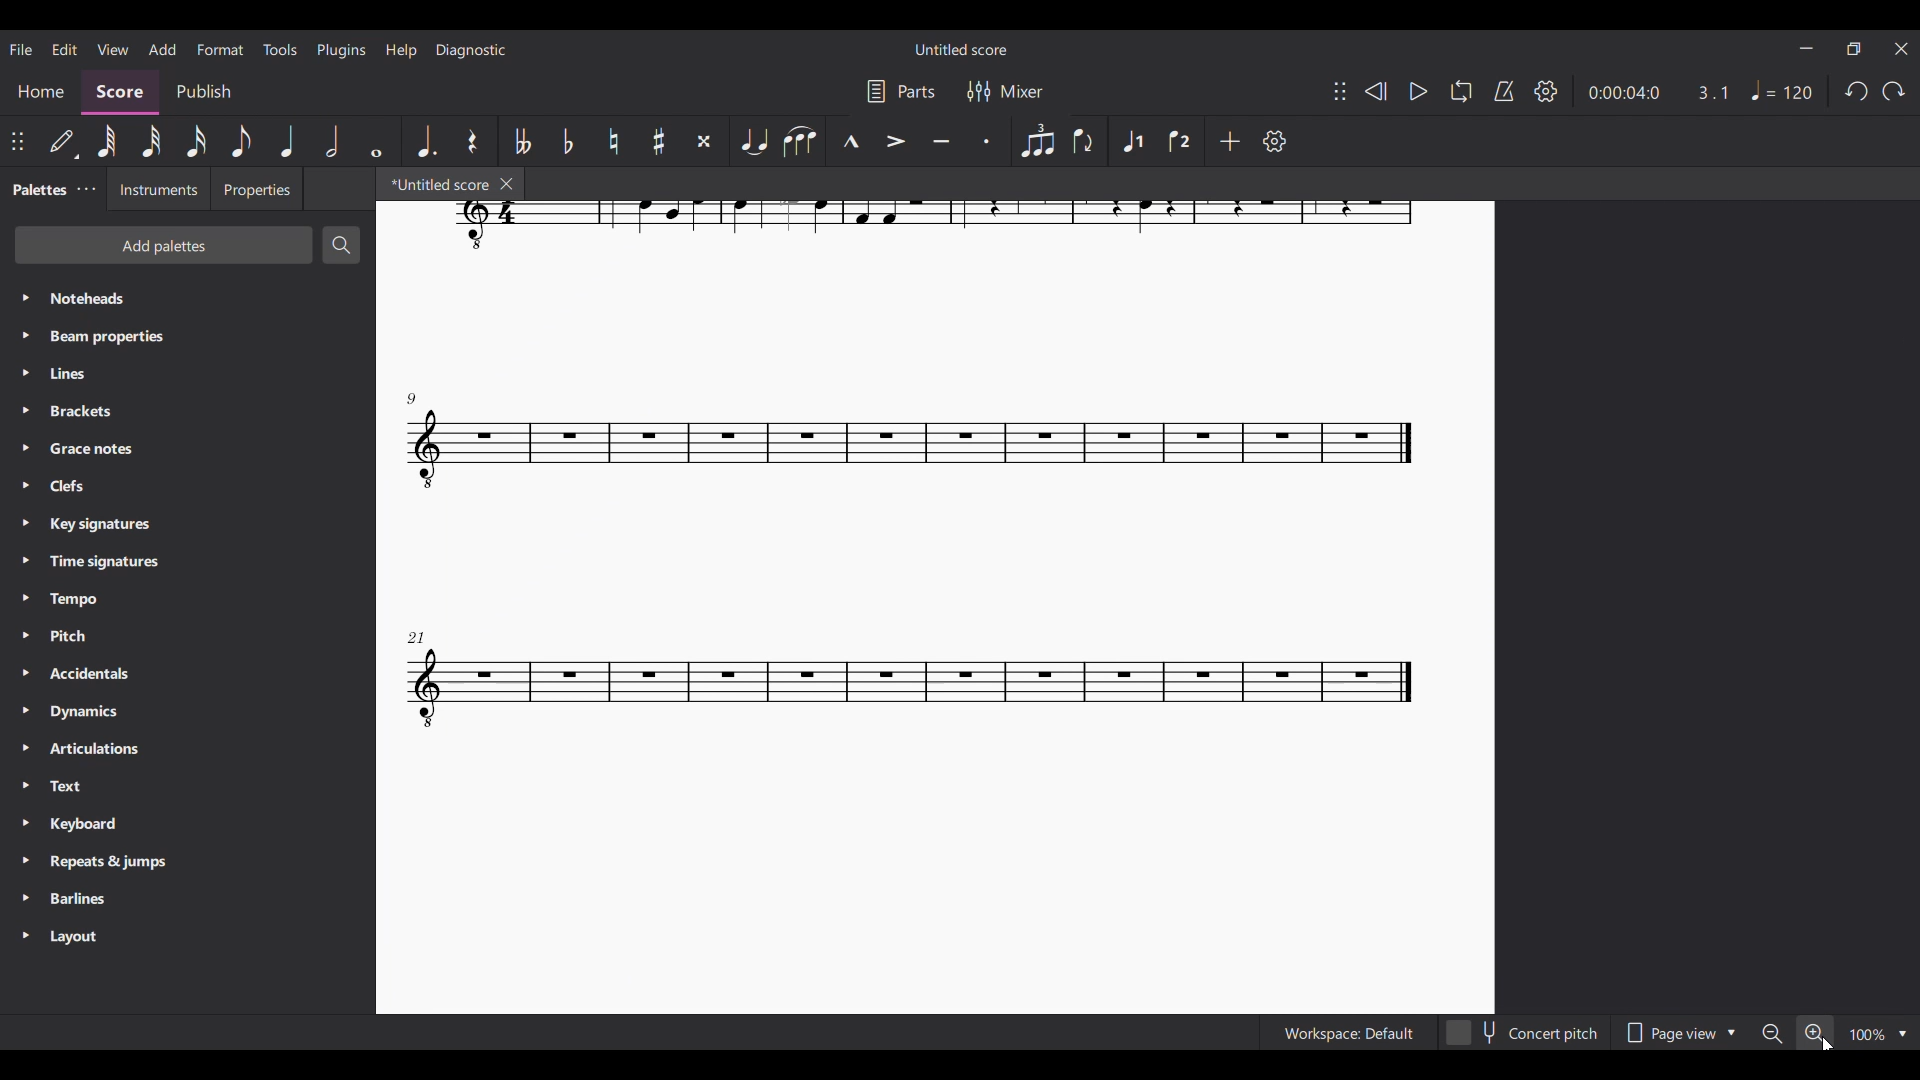  I want to click on Dynamics, so click(188, 712).